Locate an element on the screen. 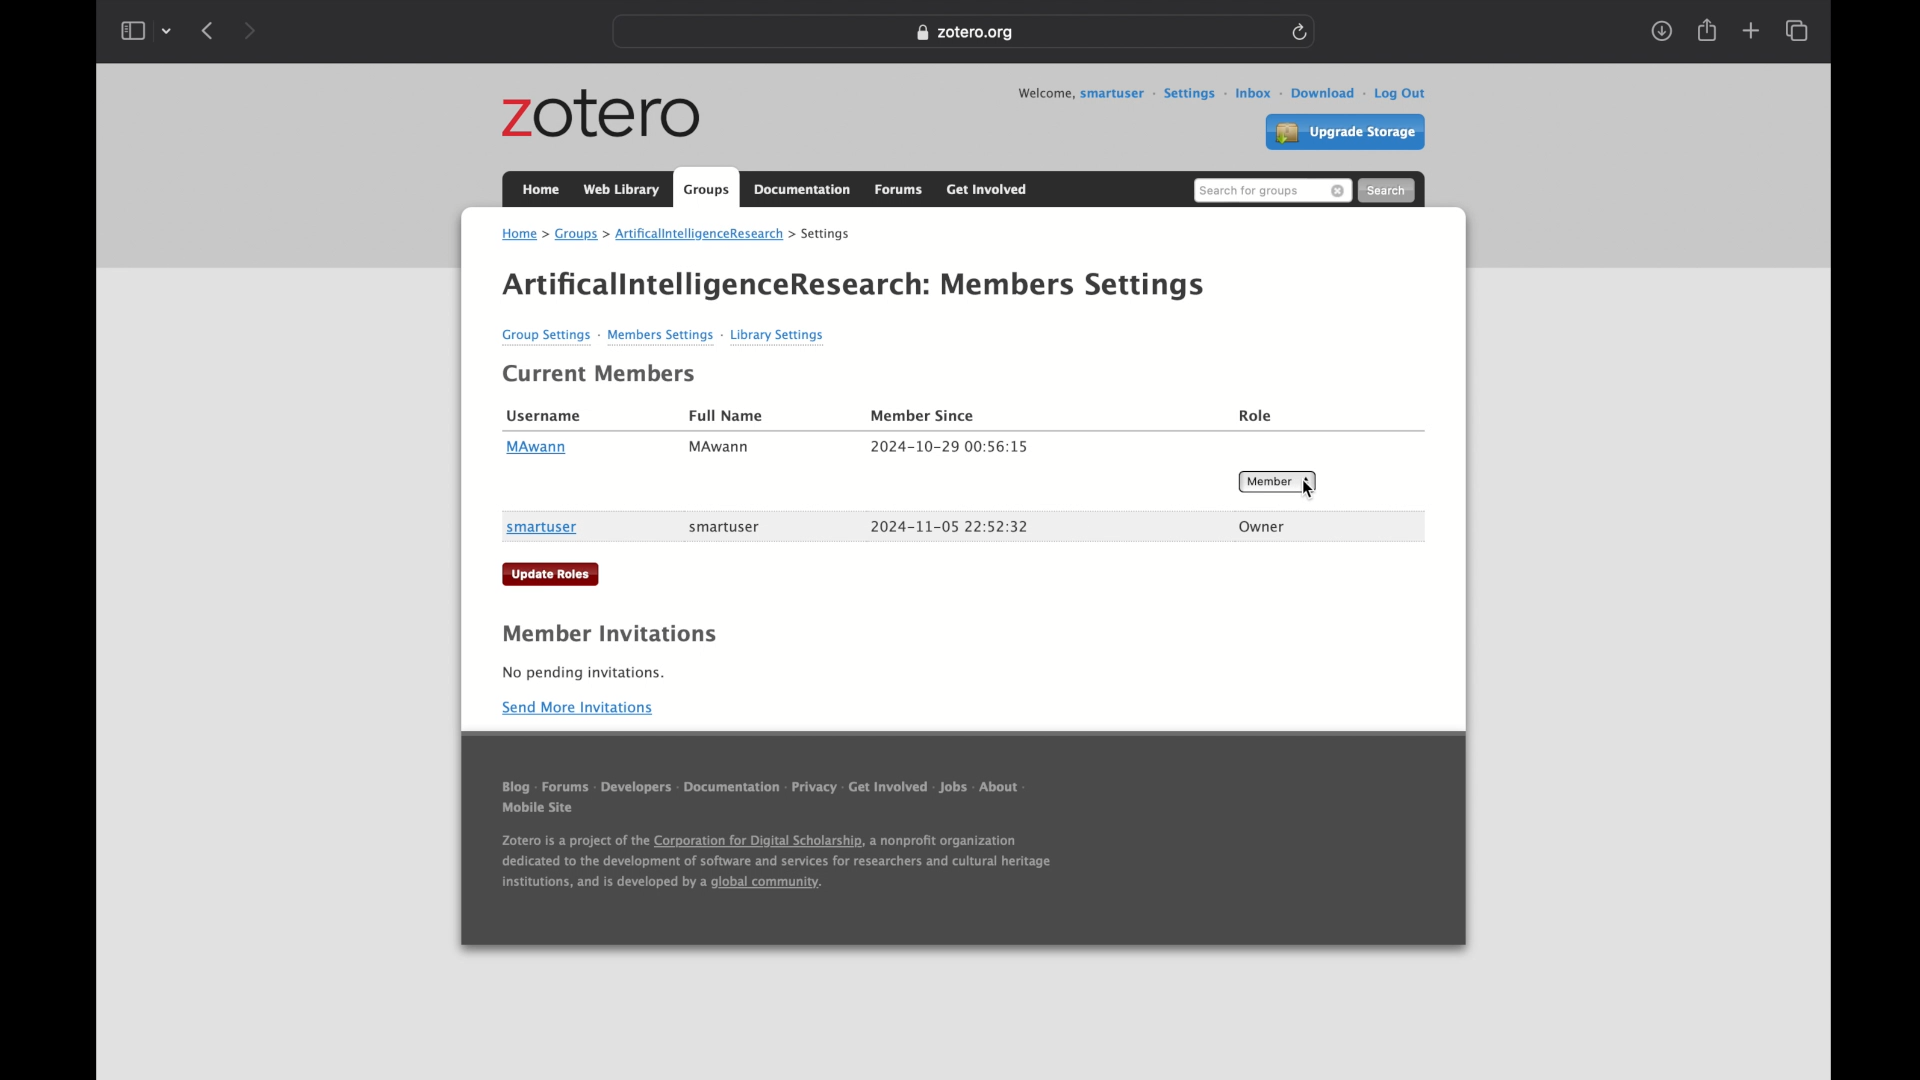 This screenshot has height=1080, width=1920. show sidebar is located at coordinates (132, 31).